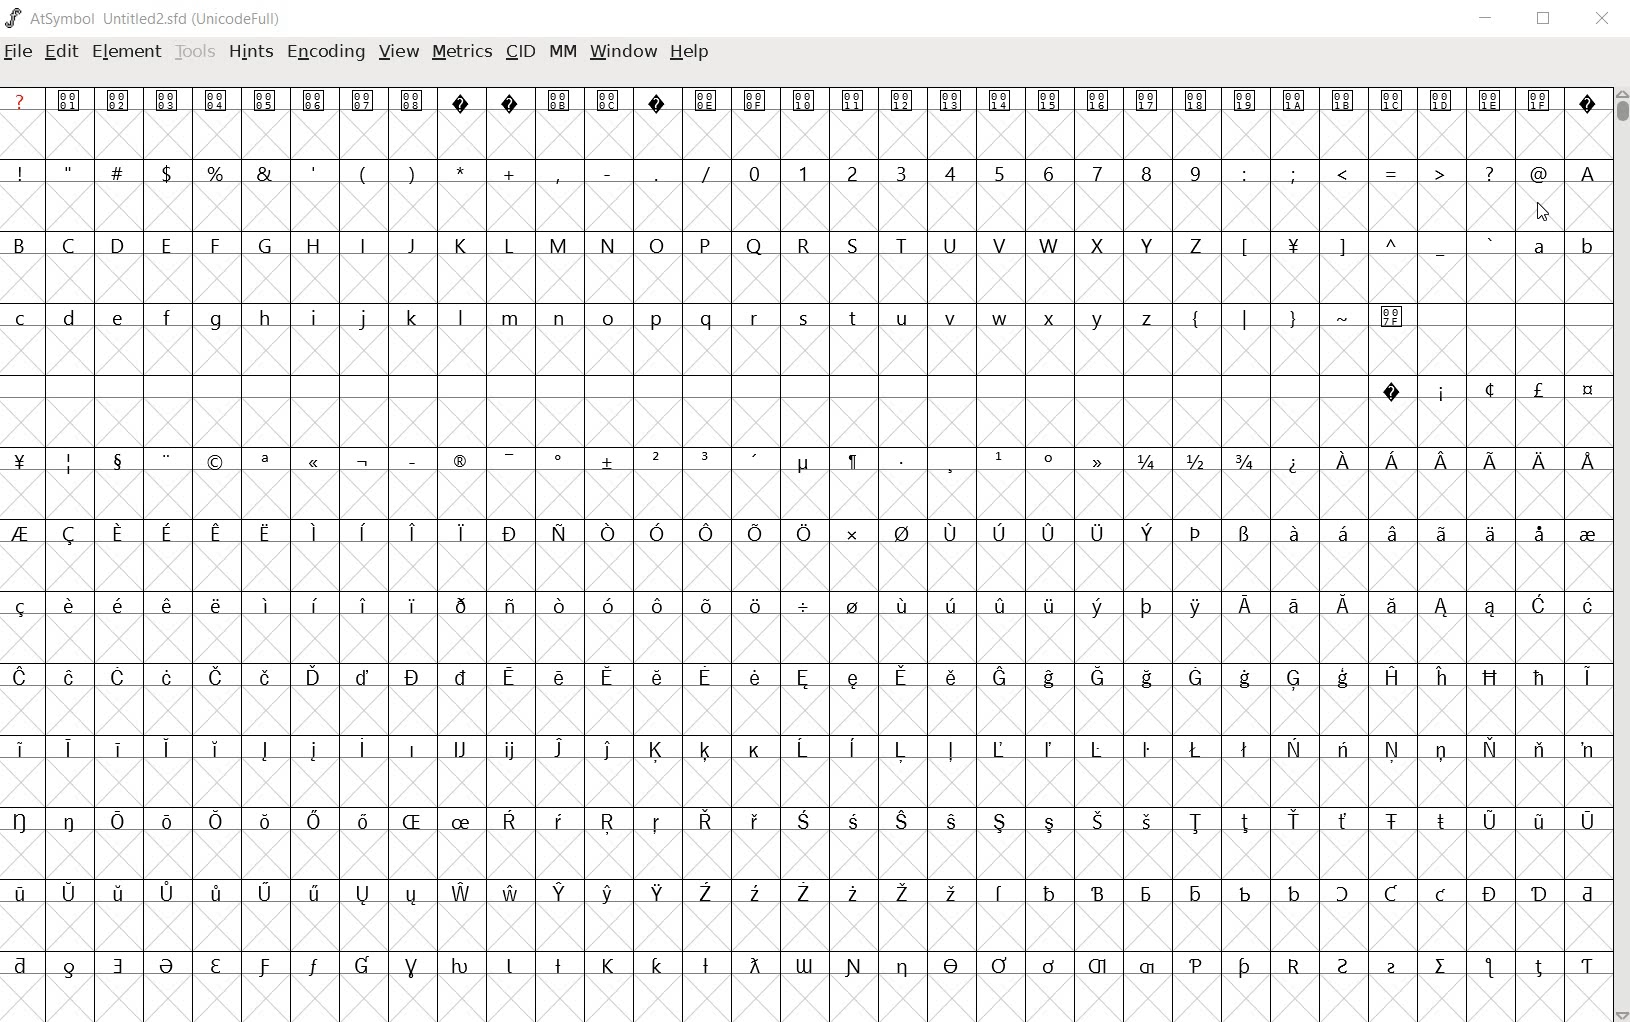  I want to click on EDIT, so click(62, 52).